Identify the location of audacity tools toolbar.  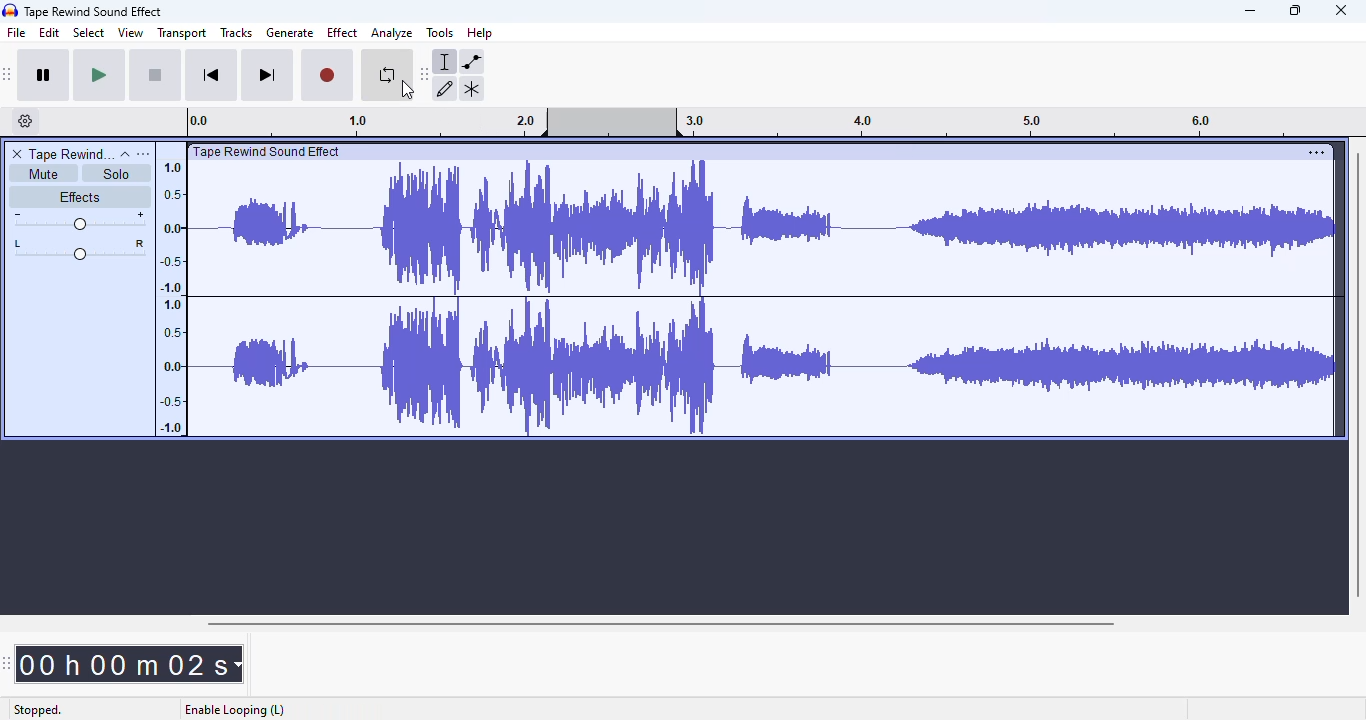
(425, 73).